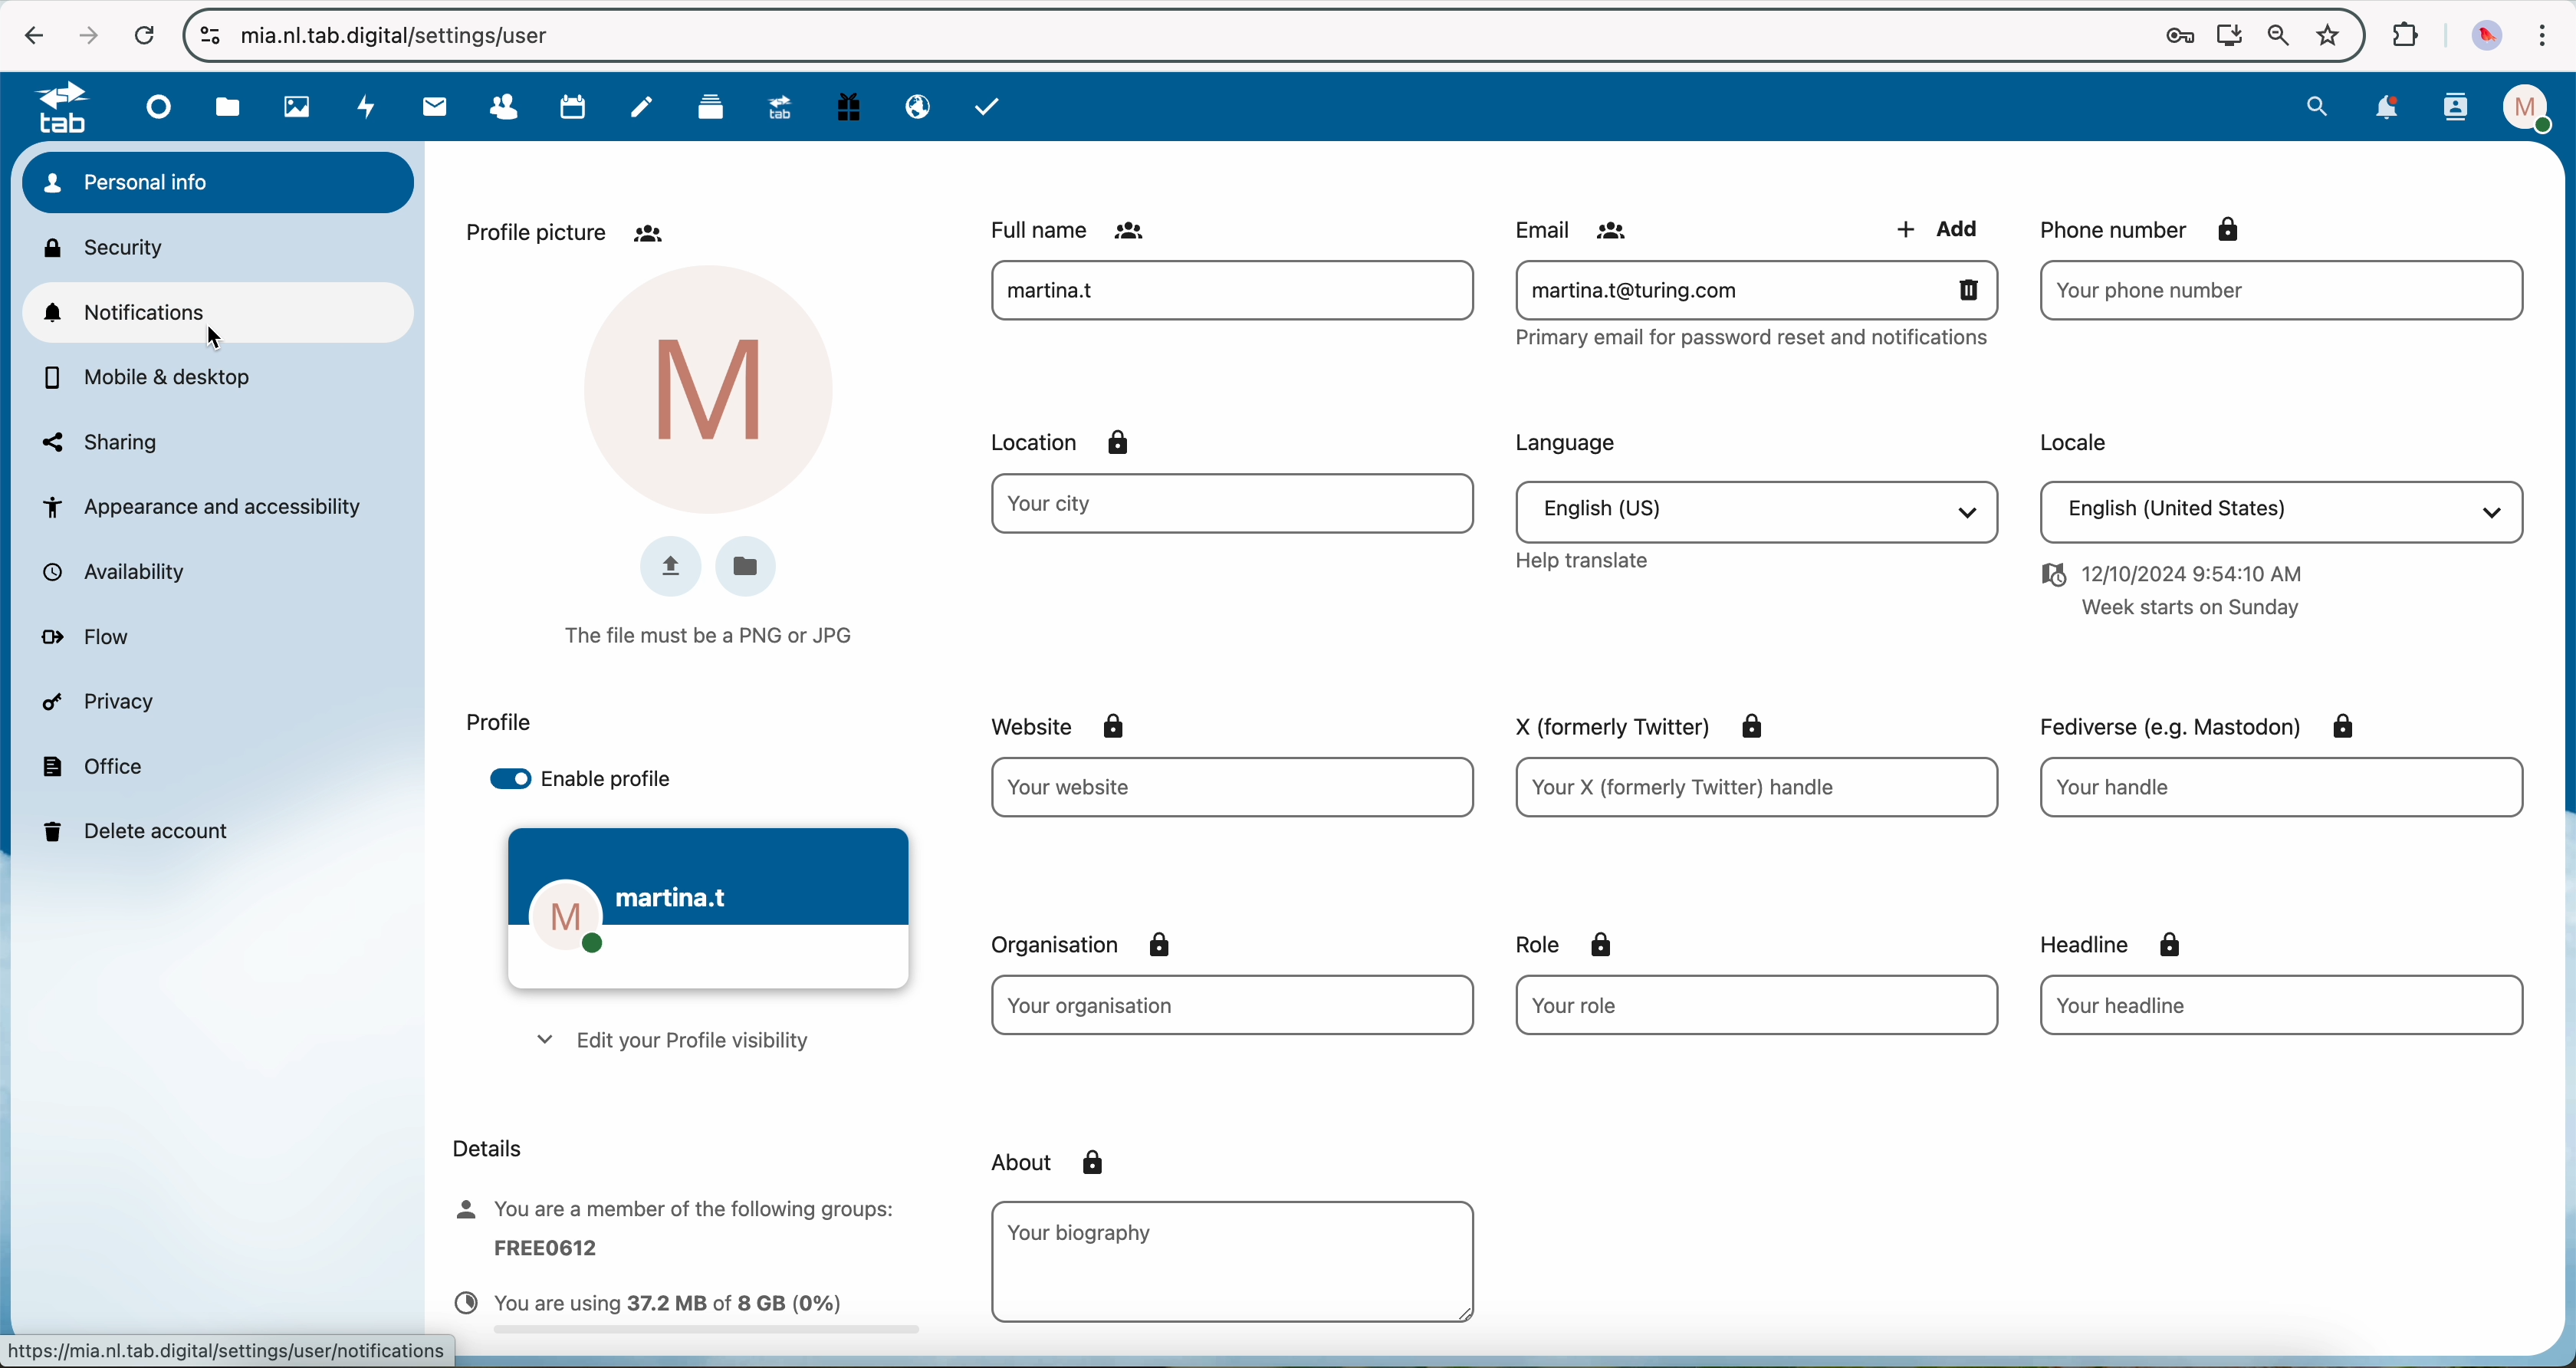 The image size is (2576, 1368). What do you see at coordinates (53, 110) in the screenshot?
I see `tab logo` at bounding box center [53, 110].